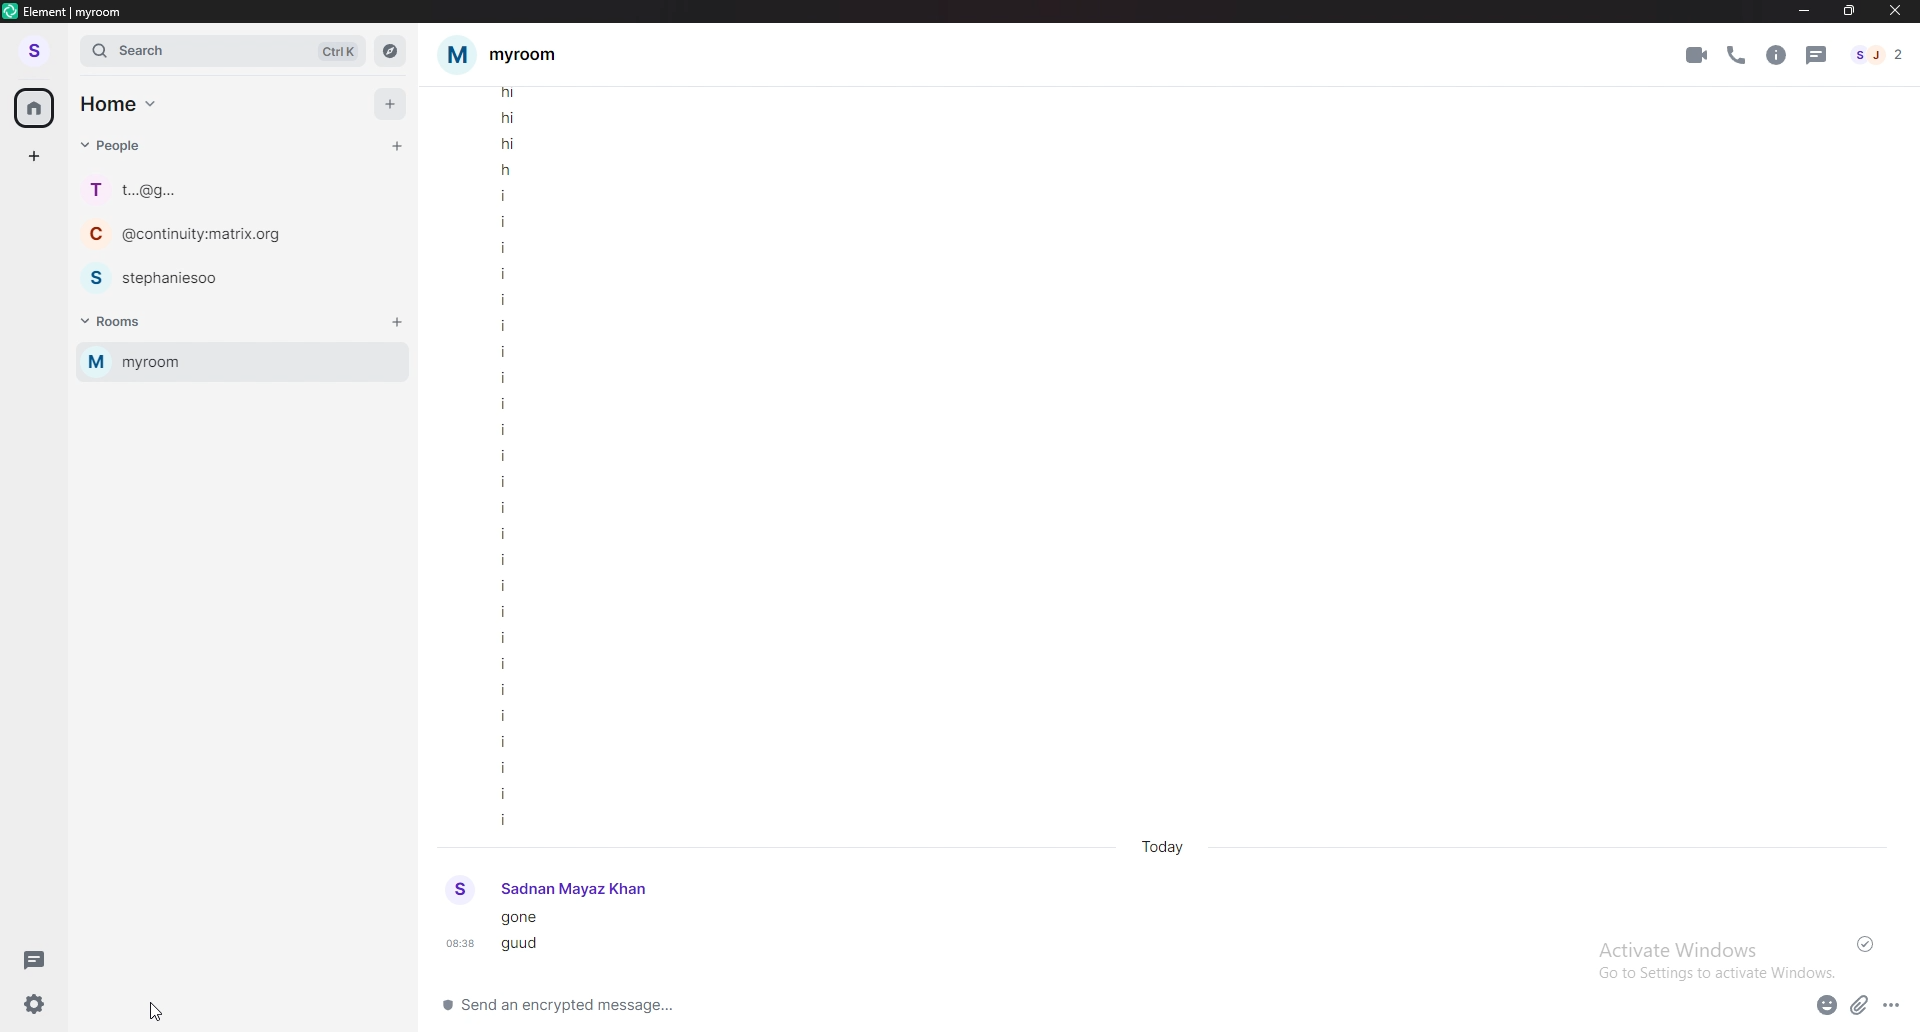 This screenshot has width=1920, height=1032. What do you see at coordinates (397, 322) in the screenshot?
I see `add room` at bounding box center [397, 322].